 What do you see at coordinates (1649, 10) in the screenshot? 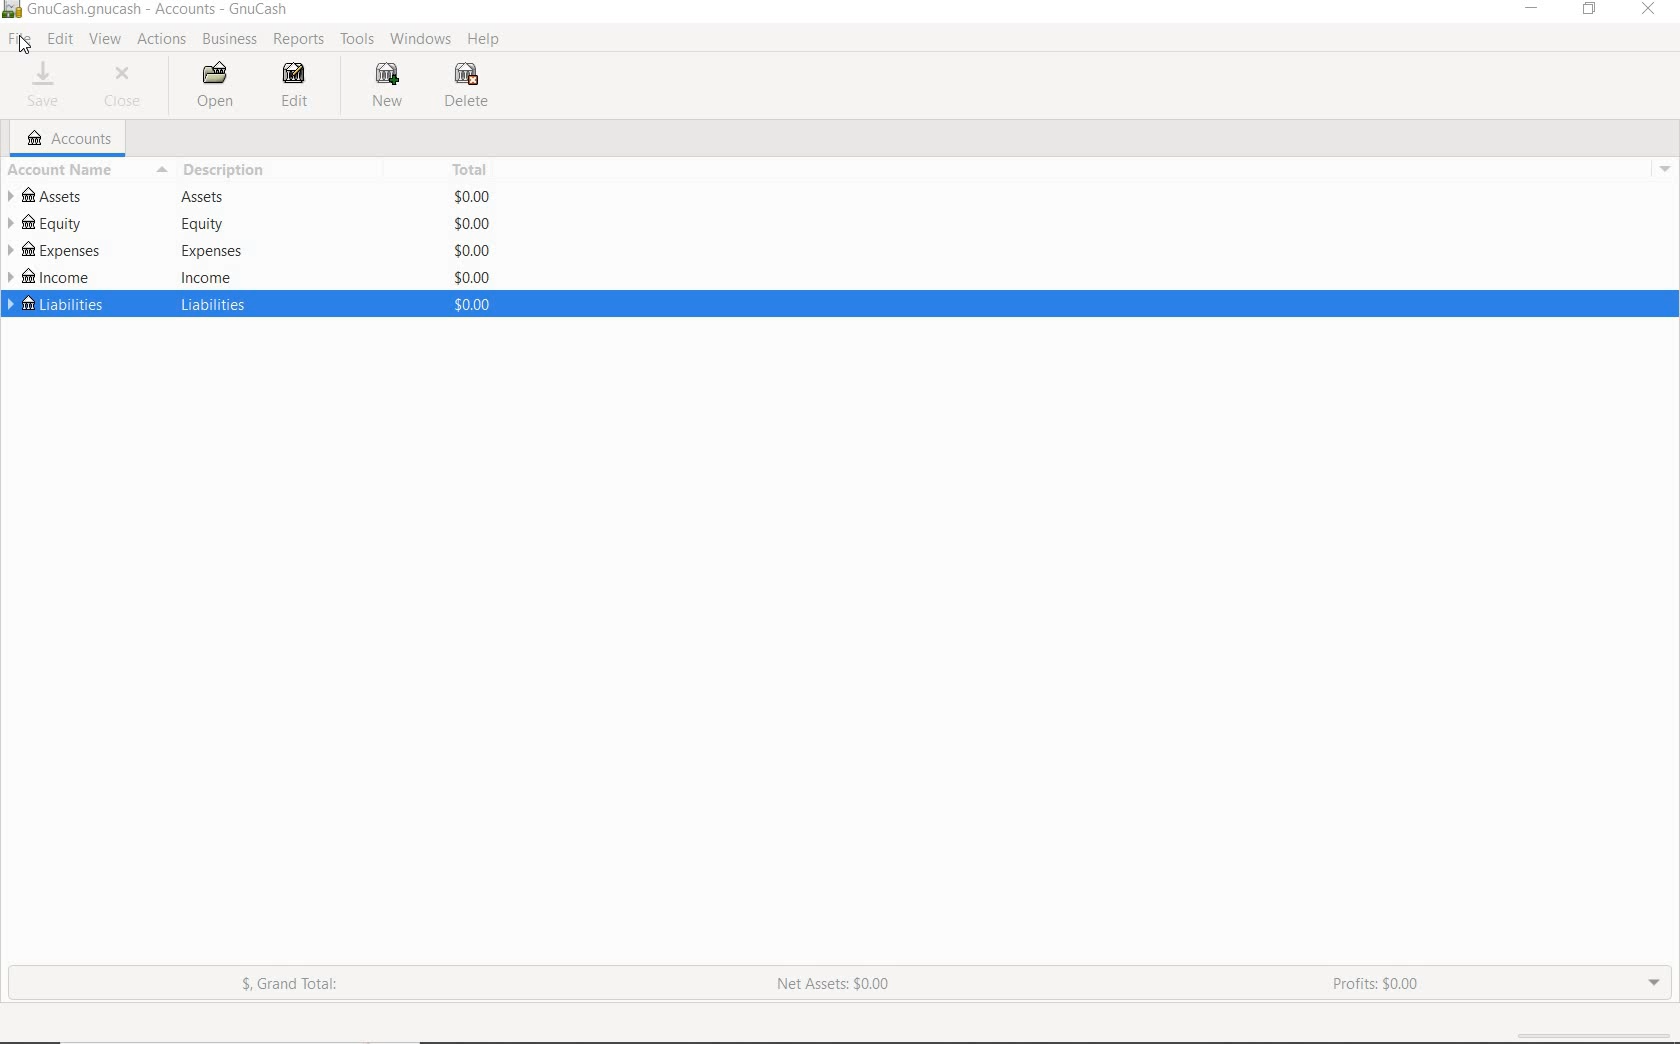
I see `CLOSE` at bounding box center [1649, 10].